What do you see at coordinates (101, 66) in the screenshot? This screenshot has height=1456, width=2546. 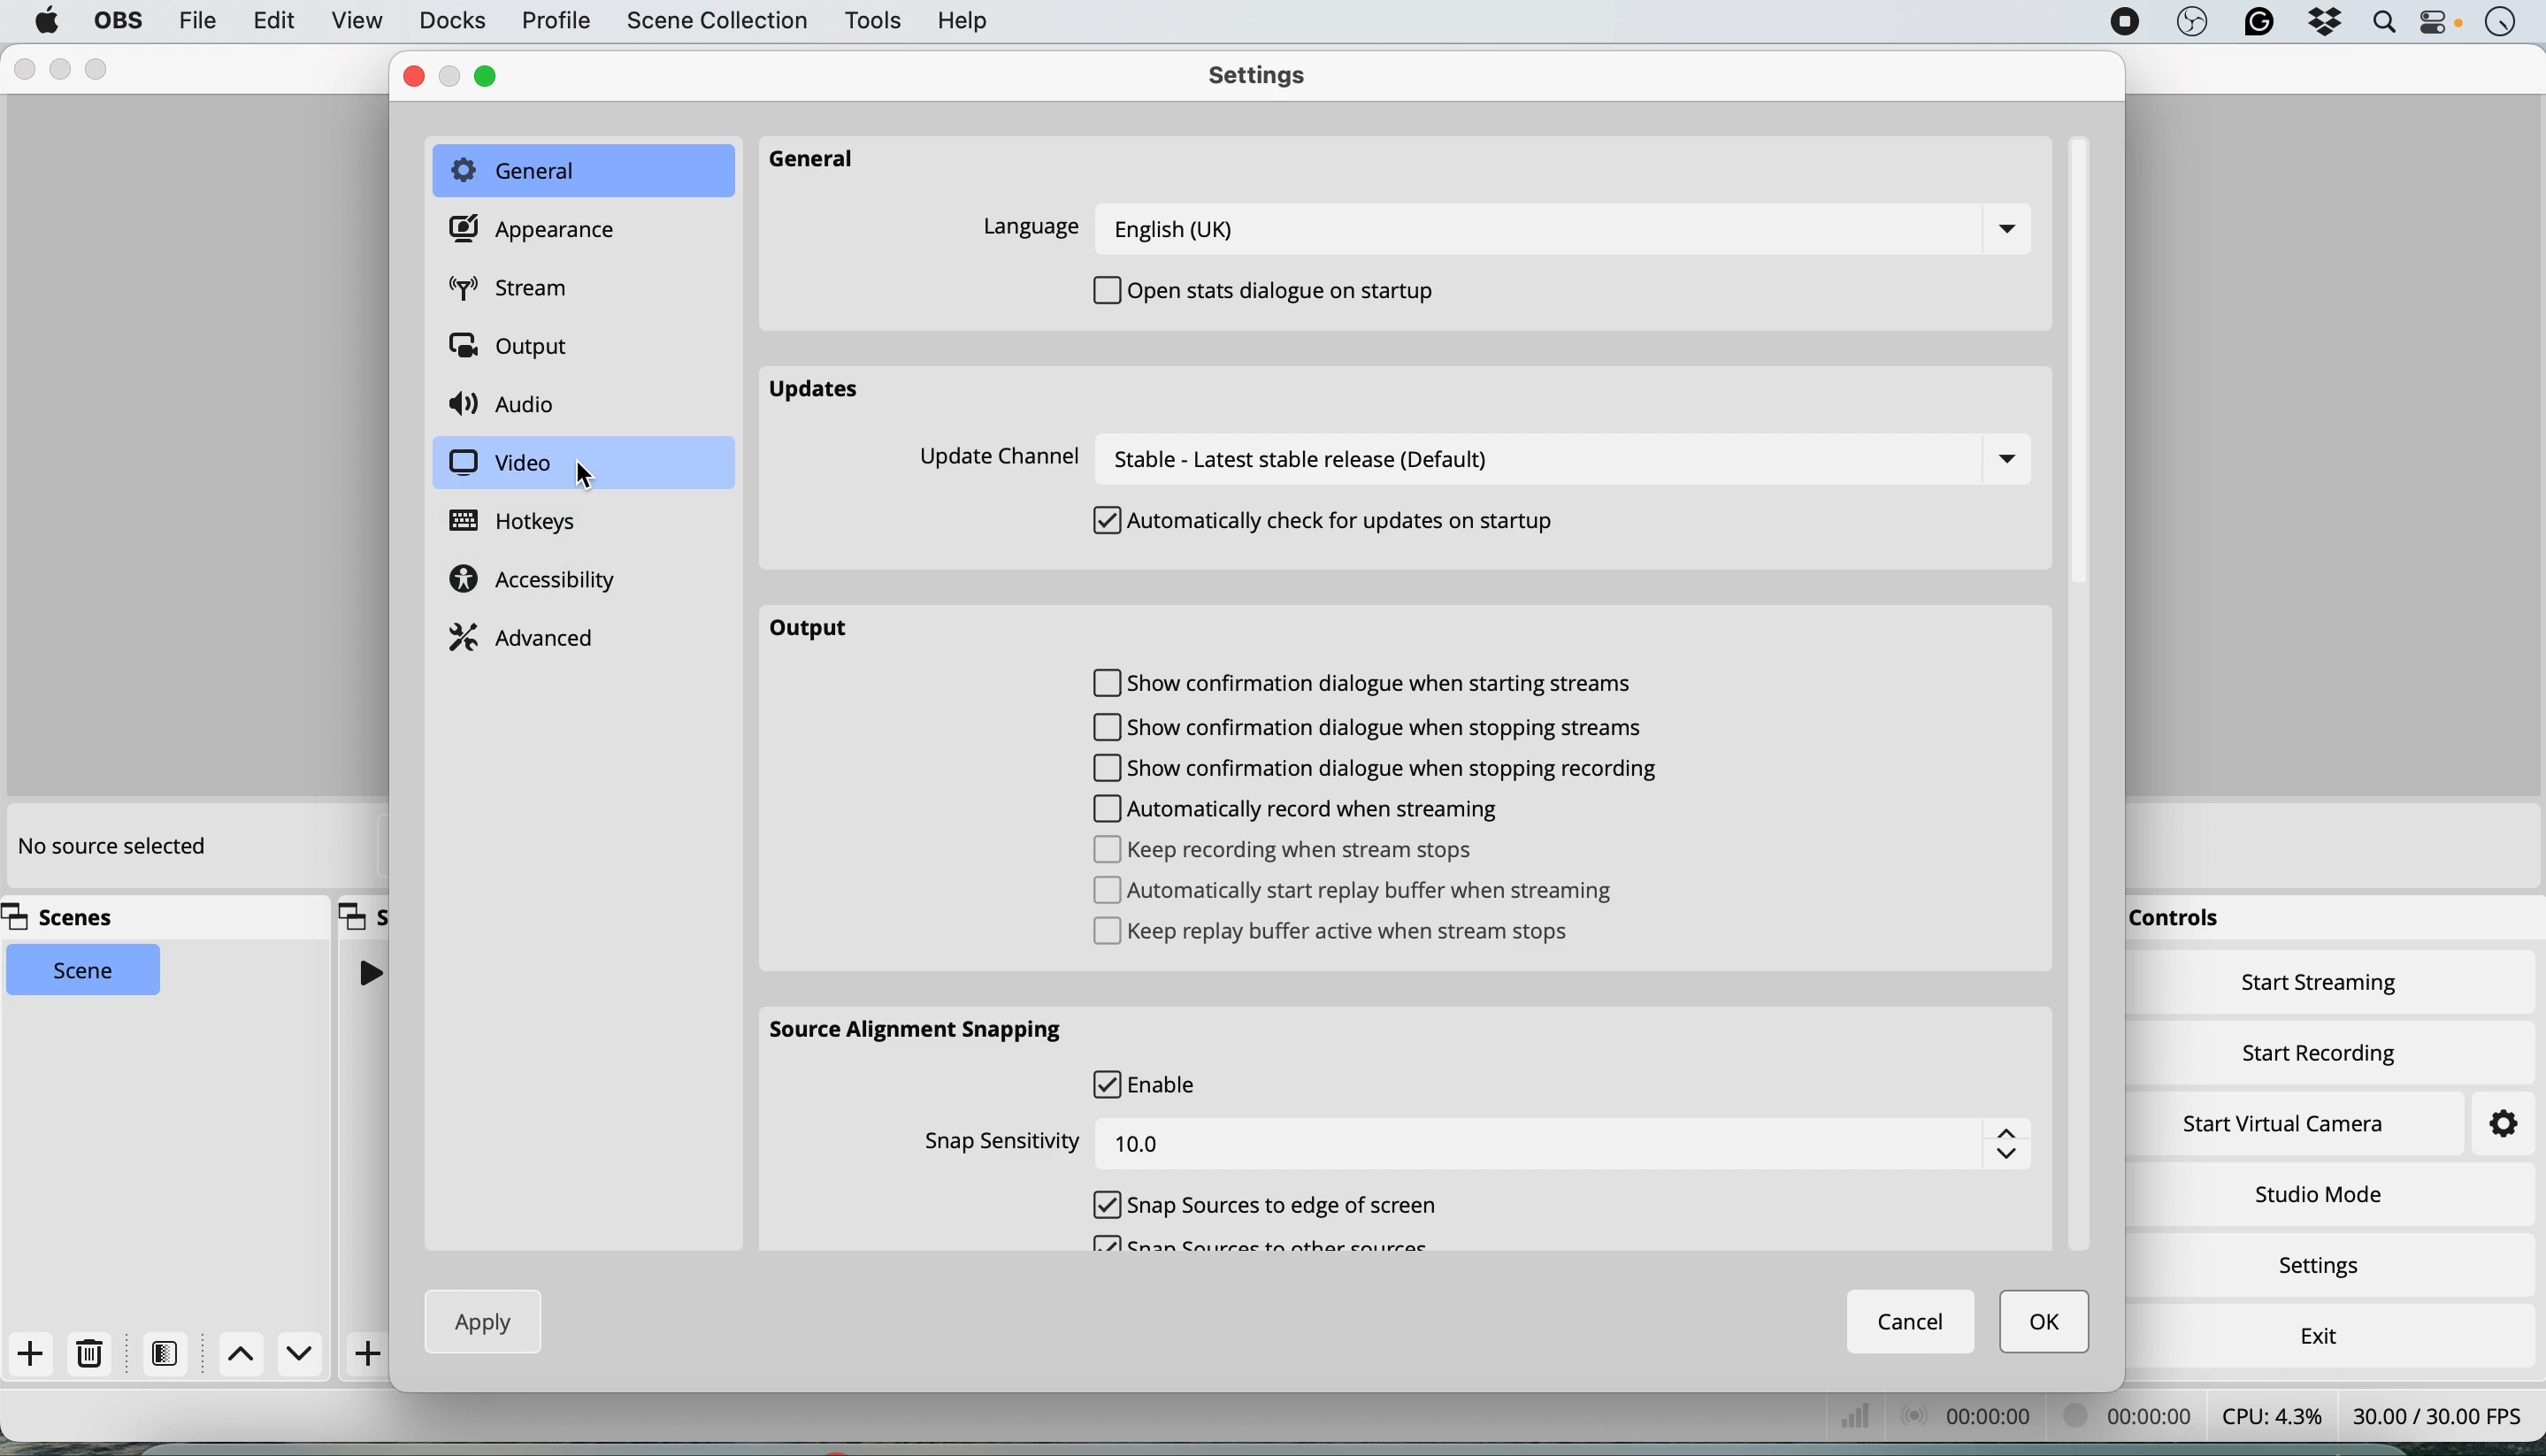 I see `maximise` at bounding box center [101, 66].